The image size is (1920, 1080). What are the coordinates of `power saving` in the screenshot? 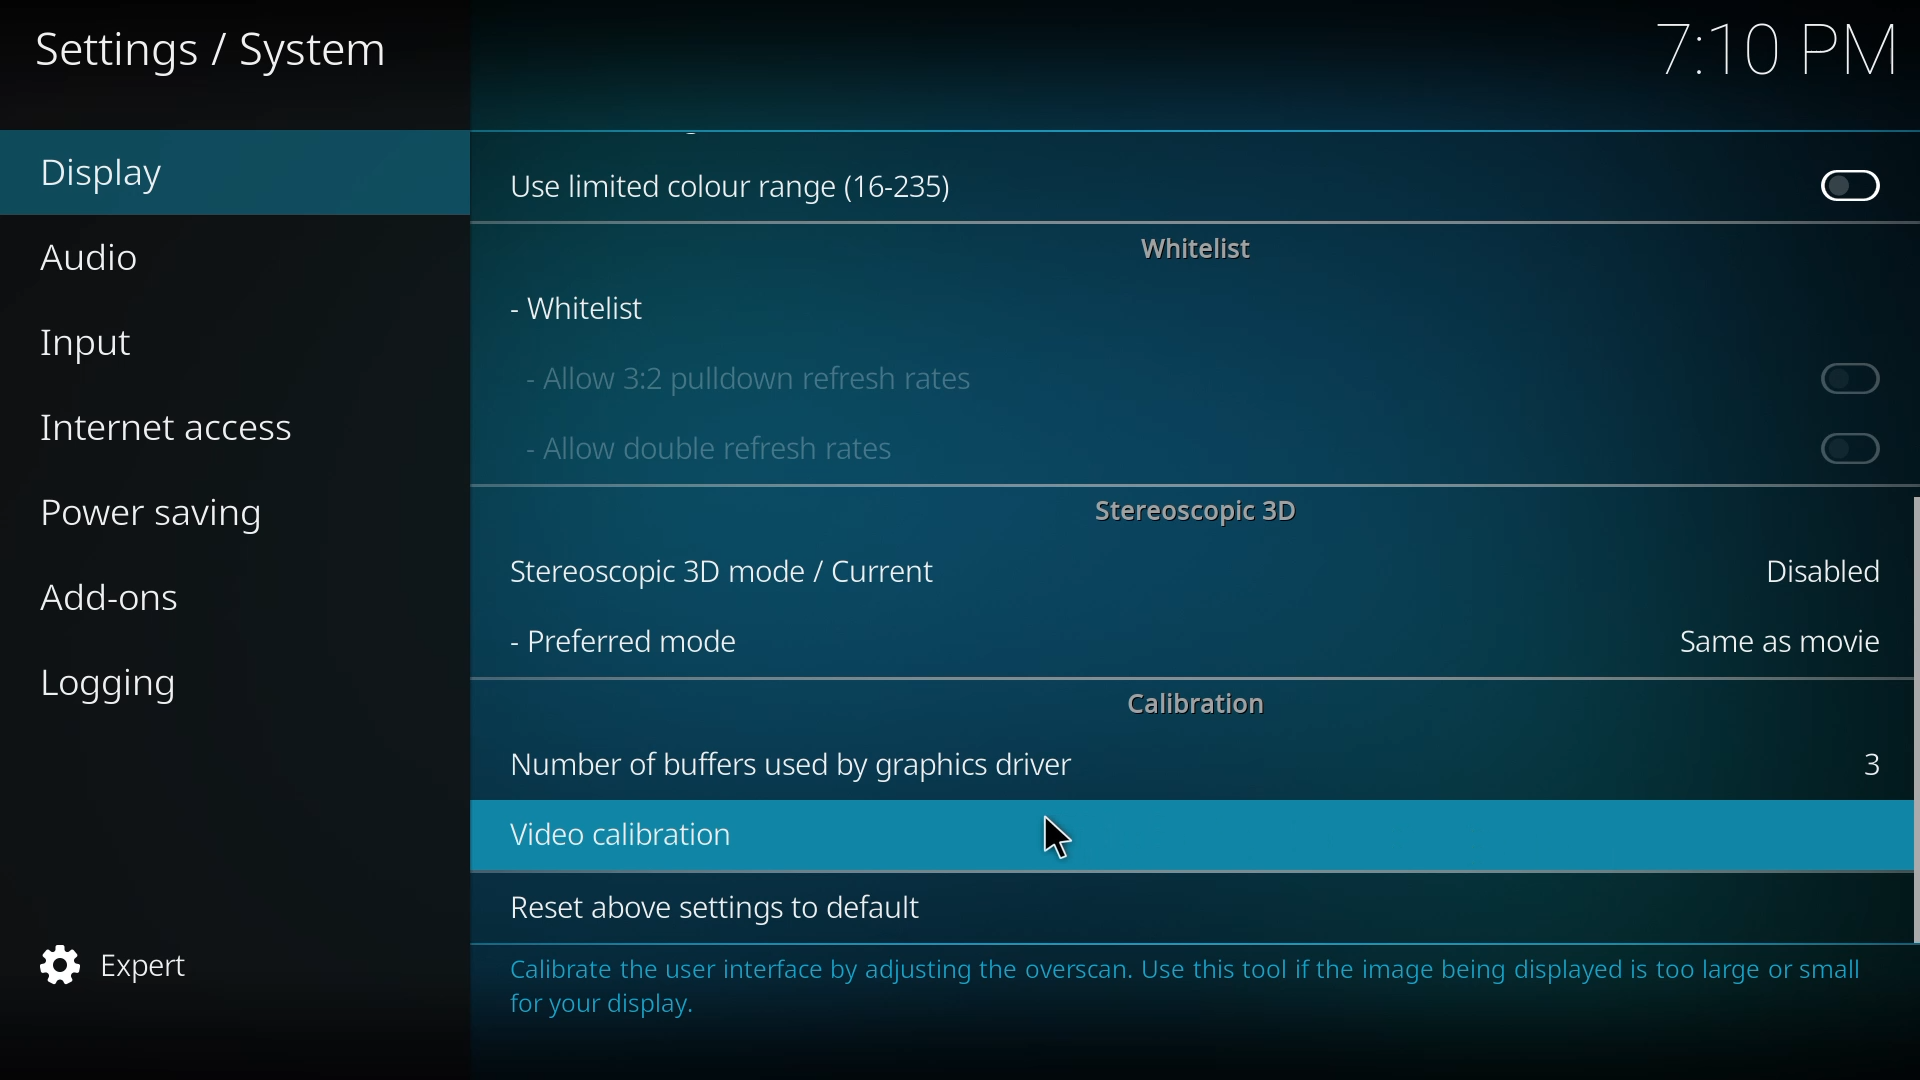 It's located at (166, 516).